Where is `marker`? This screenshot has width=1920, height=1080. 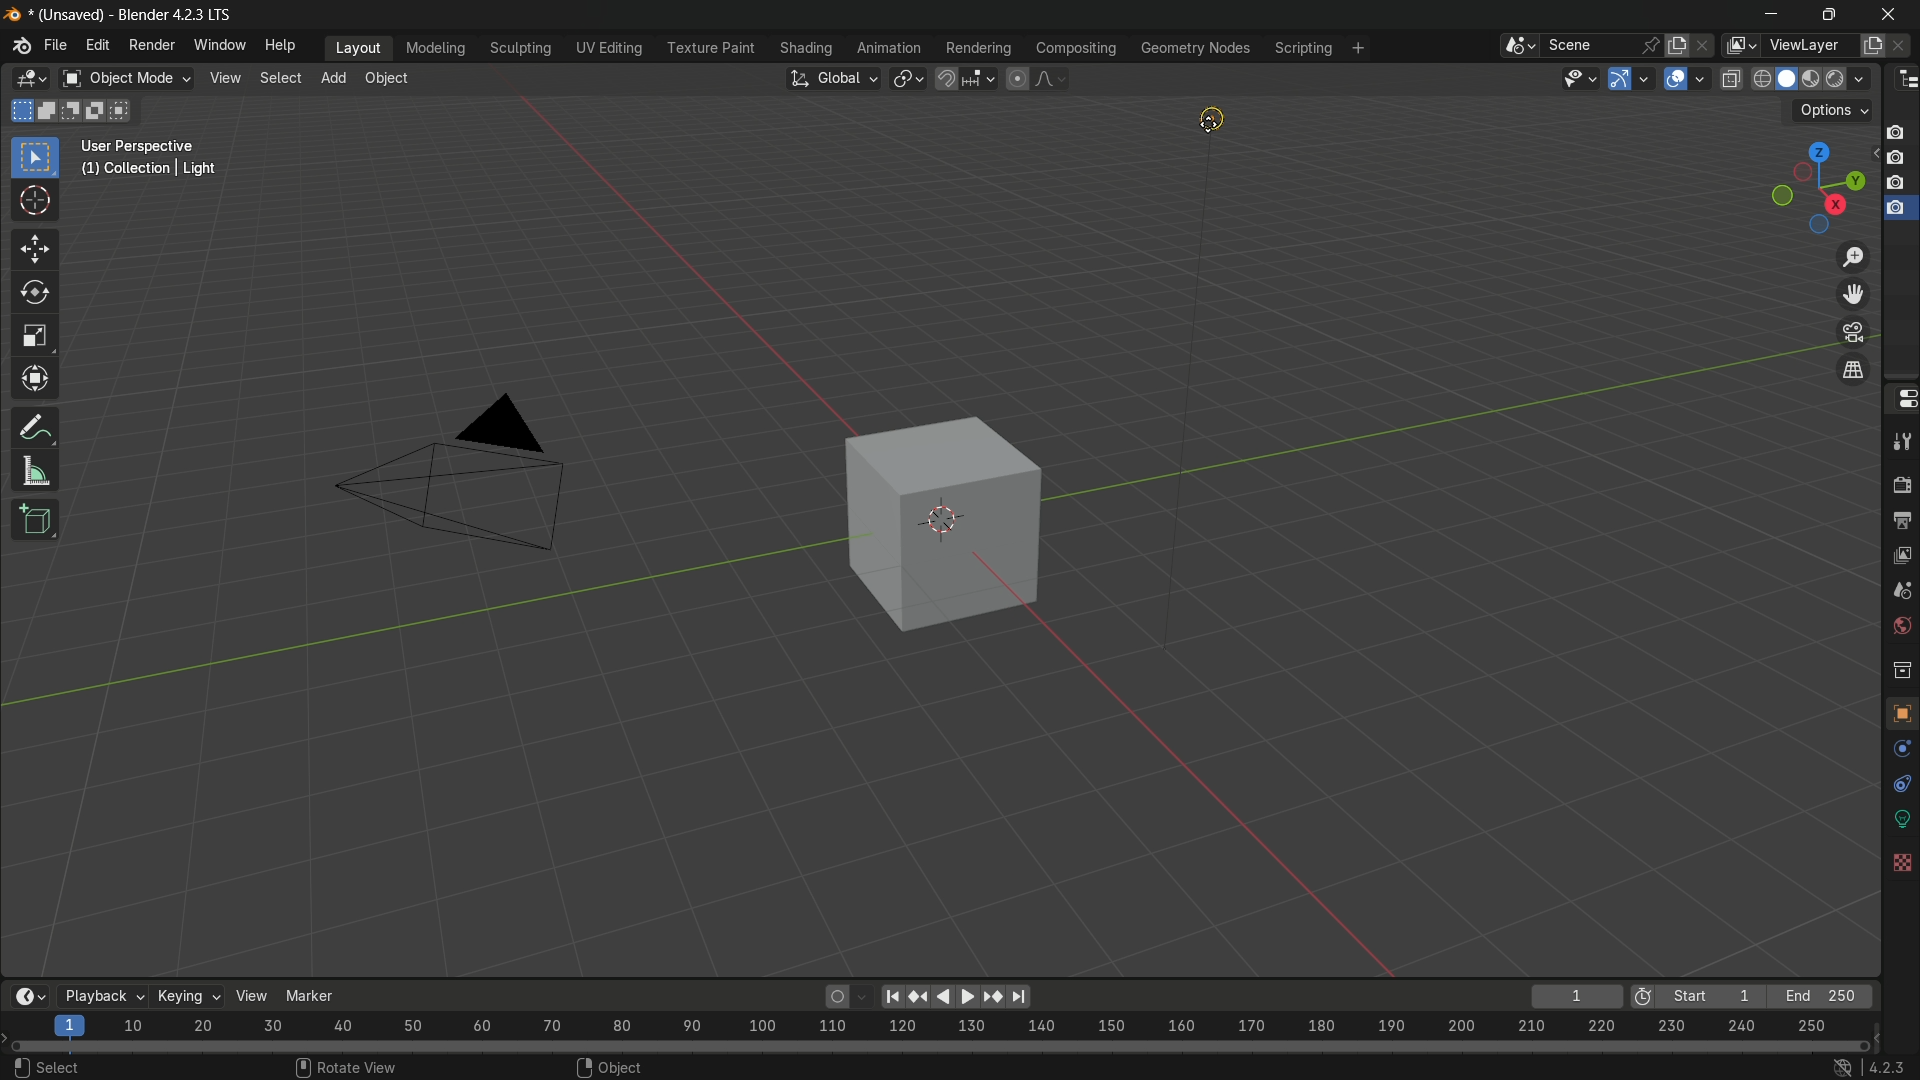 marker is located at coordinates (310, 995).